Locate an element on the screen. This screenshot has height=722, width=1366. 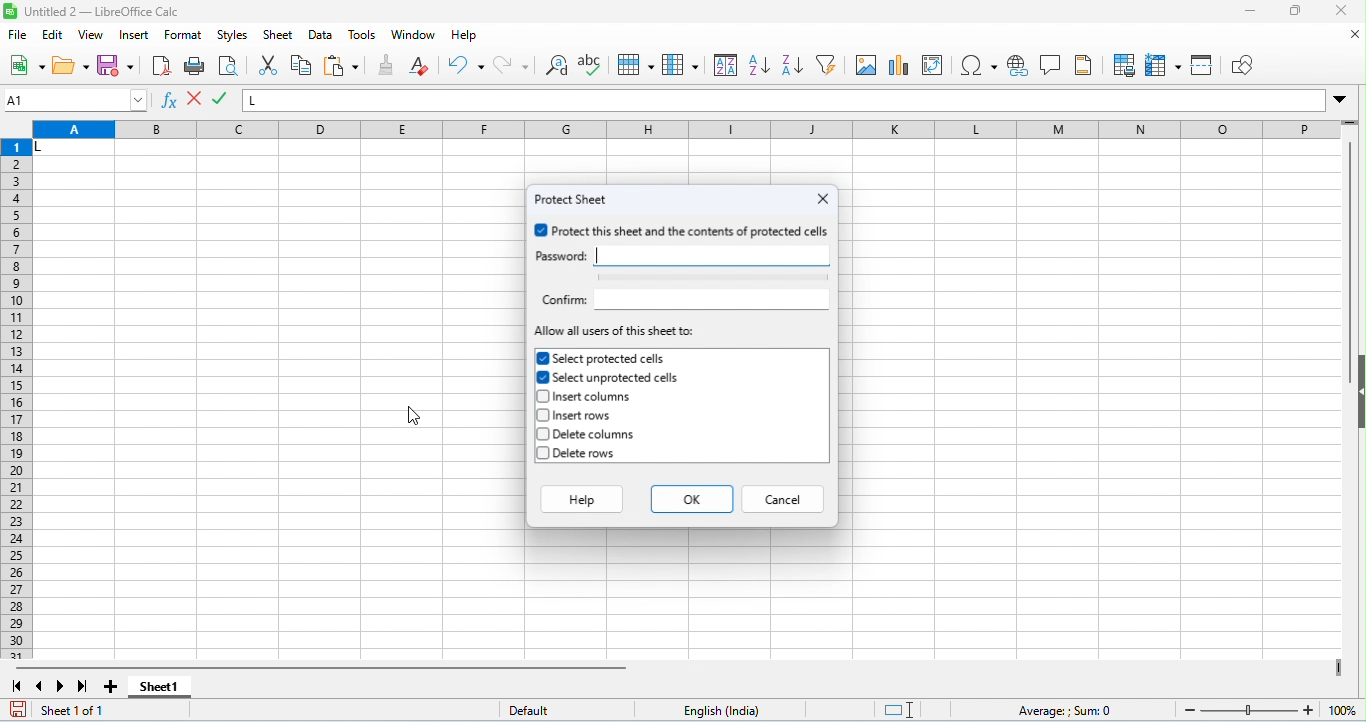
minimize is located at coordinates (1250, 12).